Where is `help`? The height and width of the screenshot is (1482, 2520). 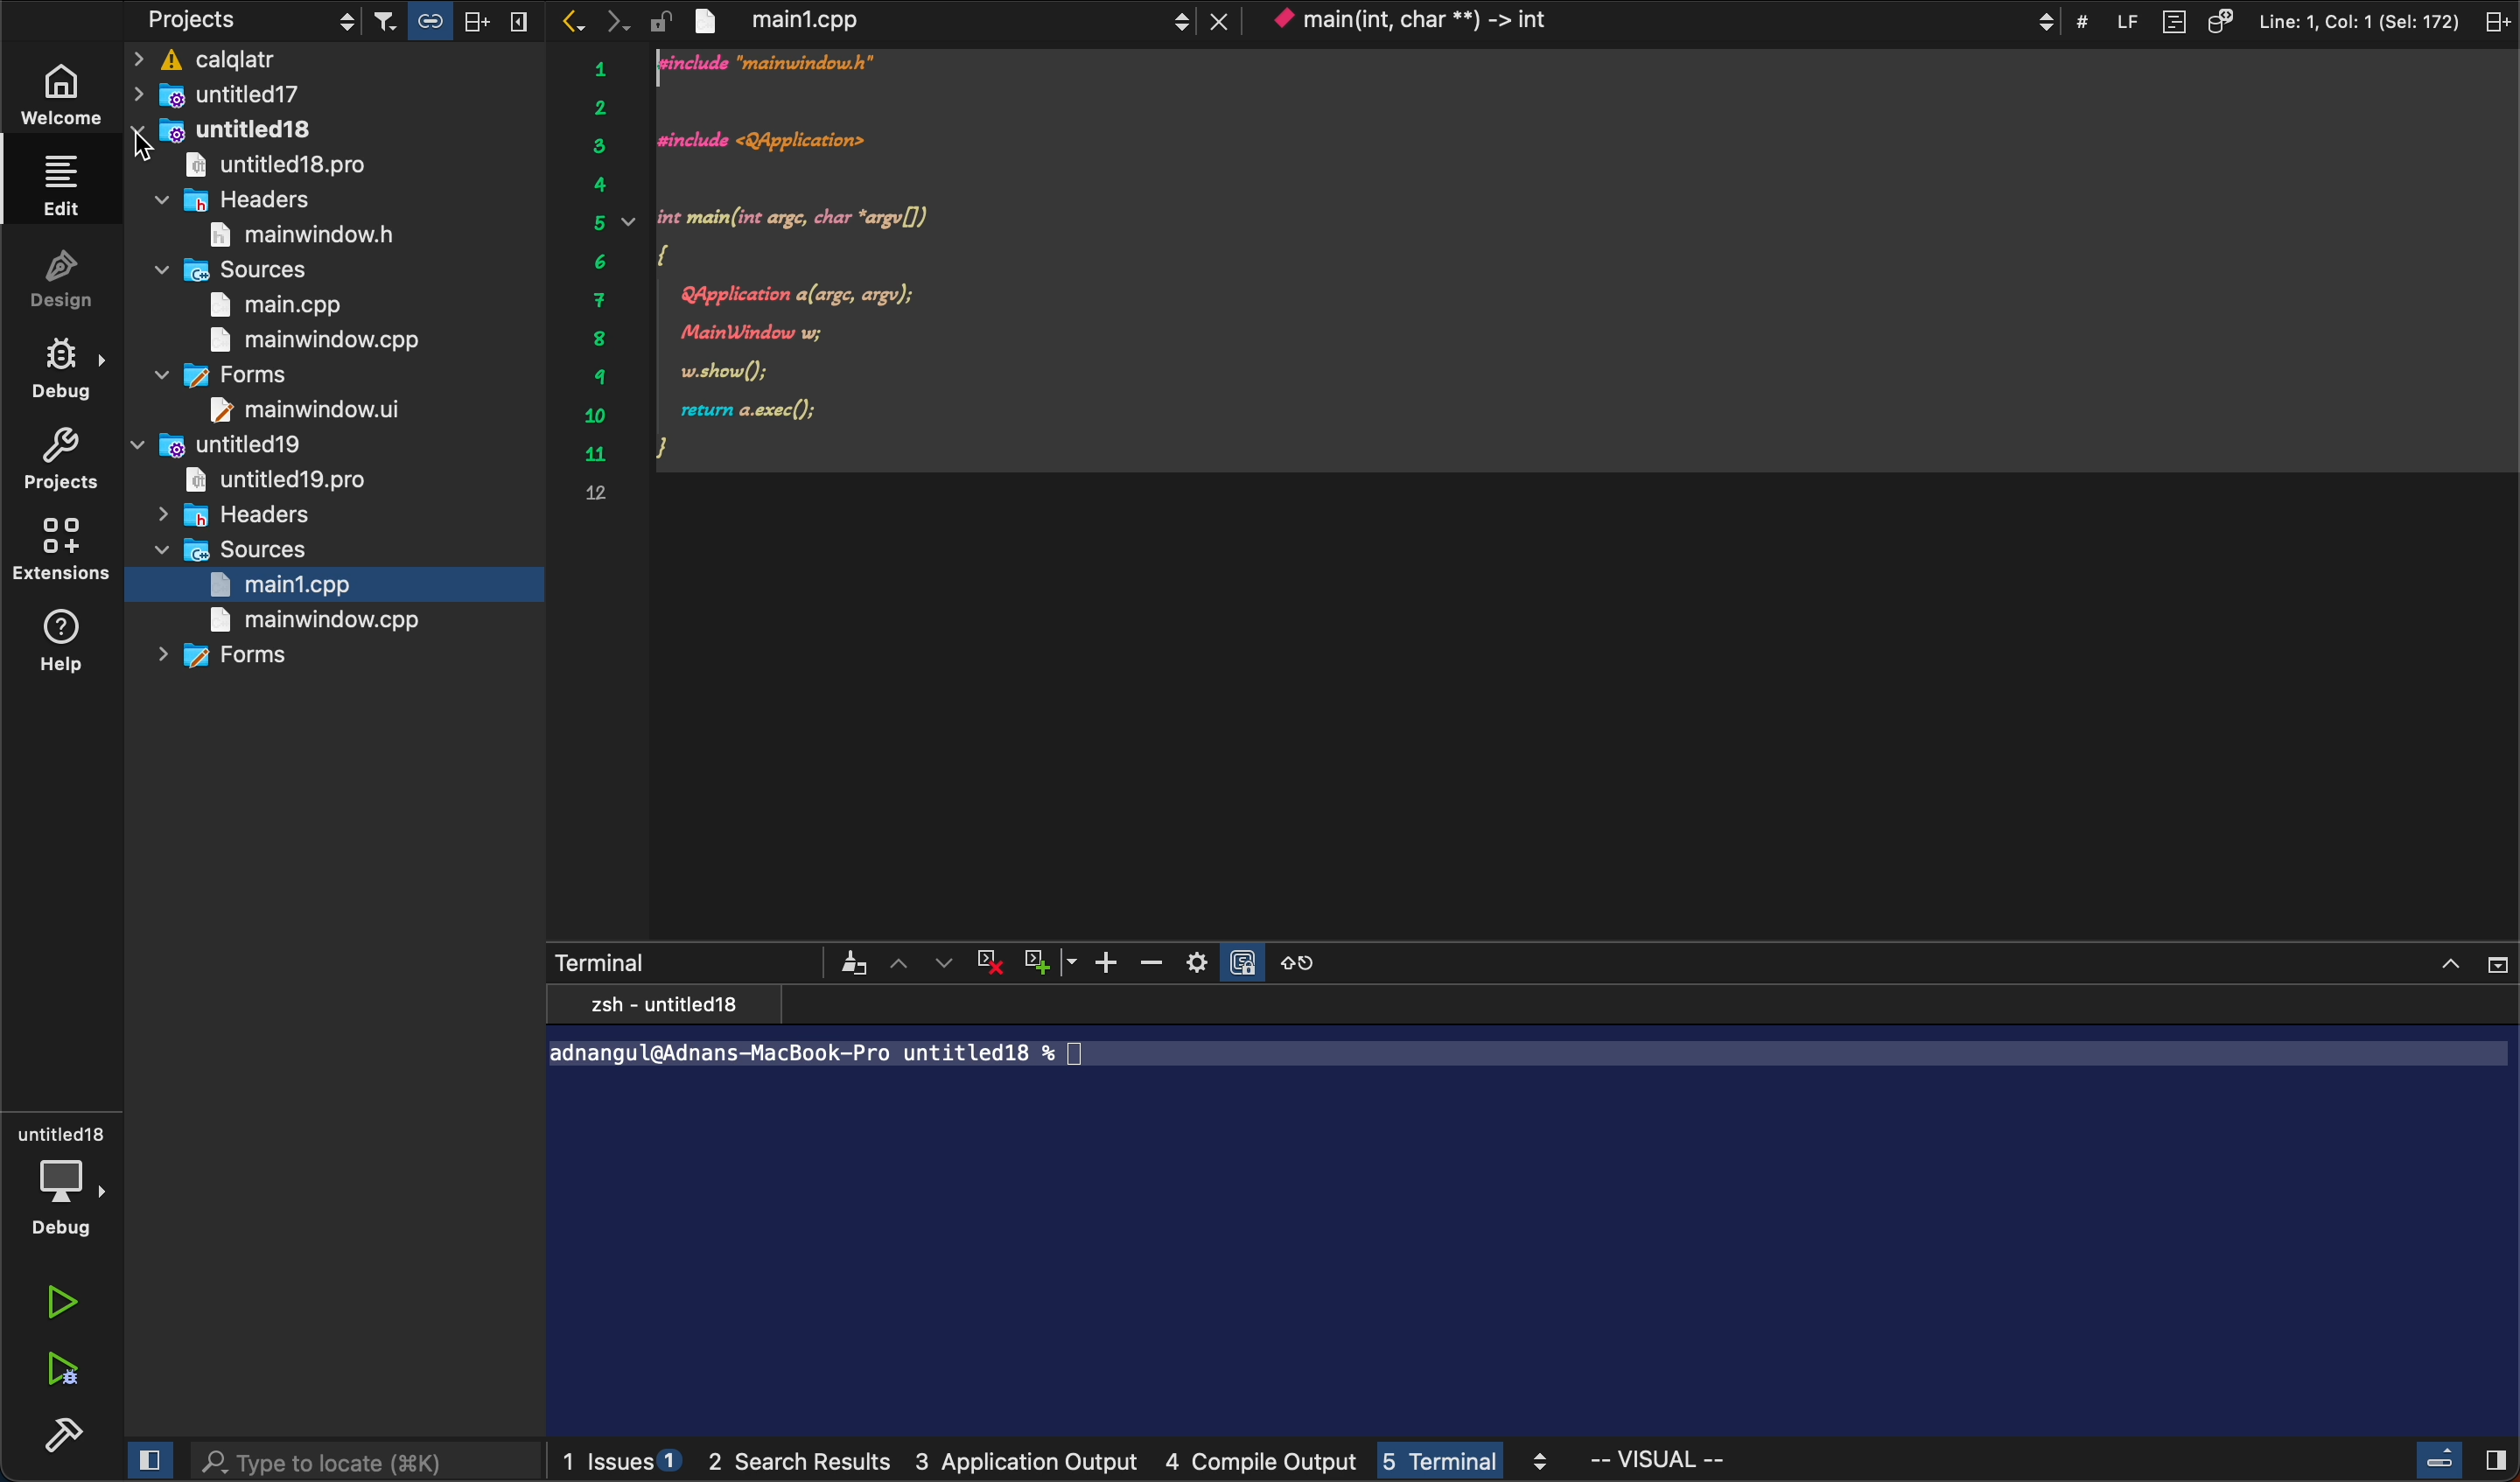
help is located at coordinates (67, 647).